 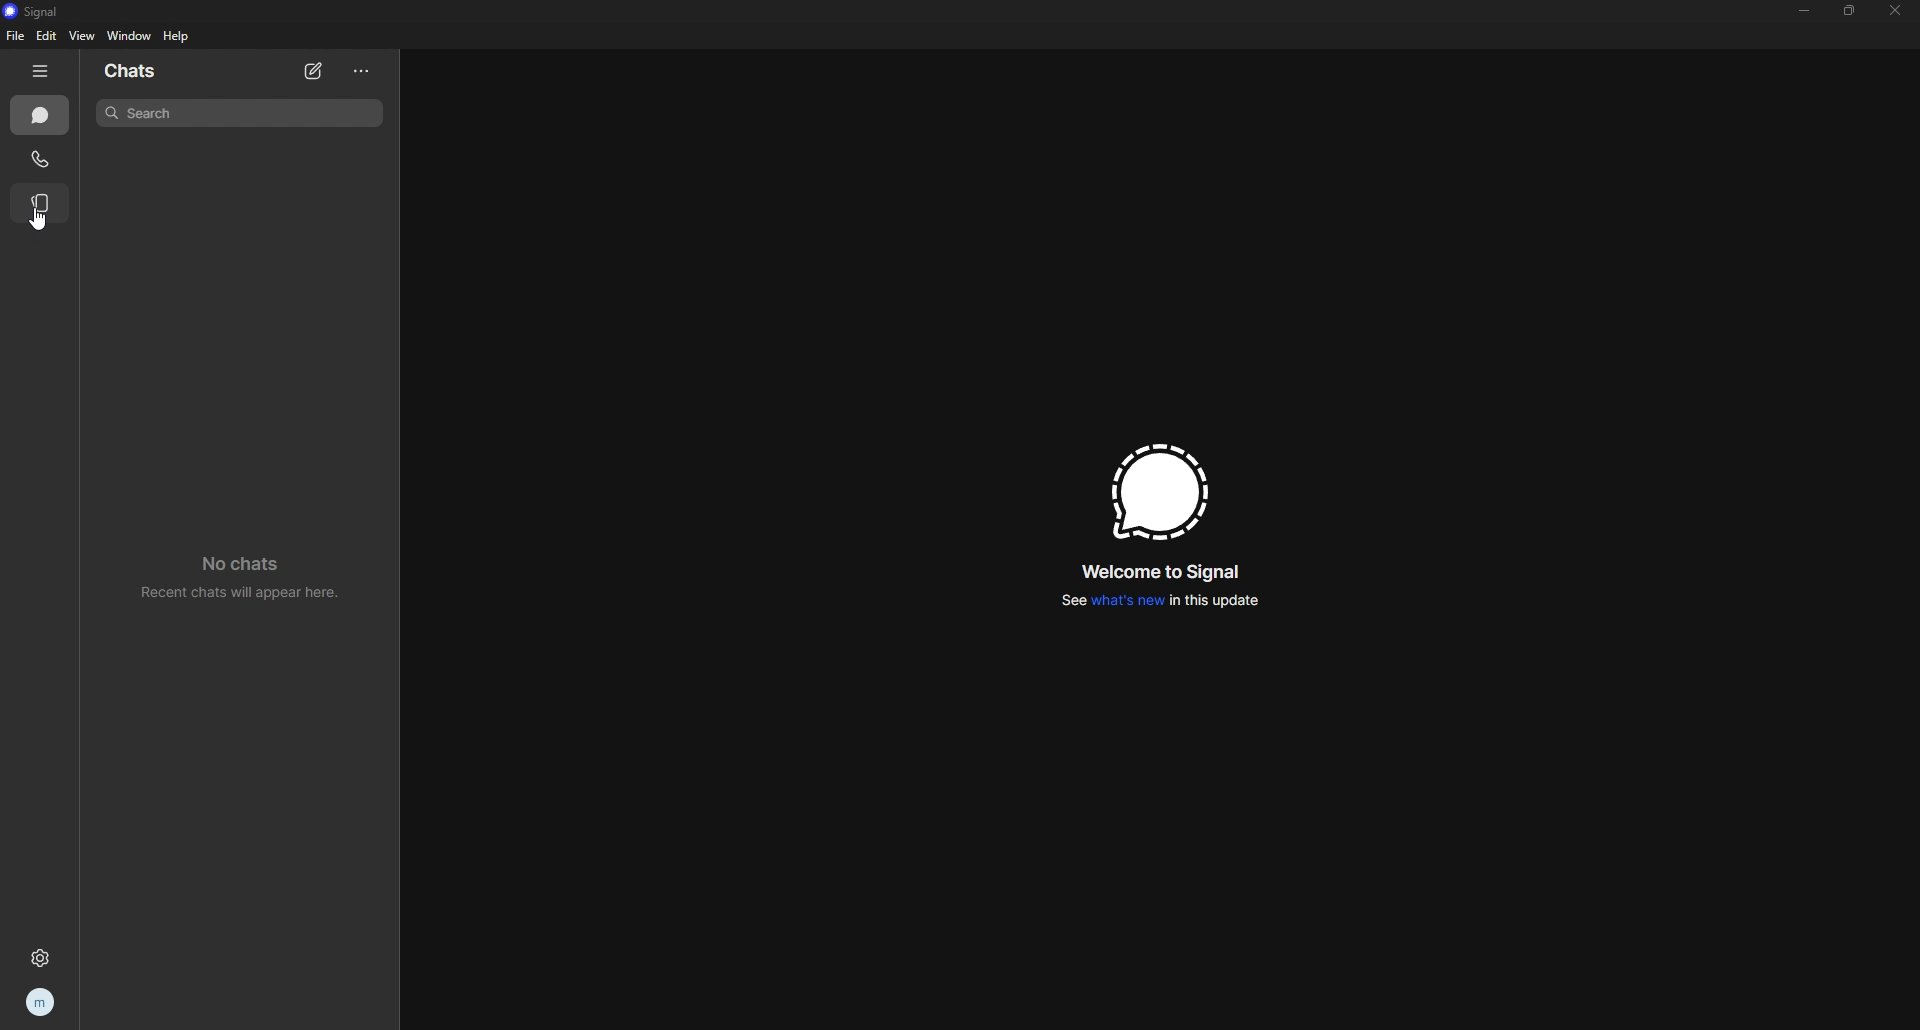 I want to click on no chats recent chats will appear here, so click(x=240, y=574).